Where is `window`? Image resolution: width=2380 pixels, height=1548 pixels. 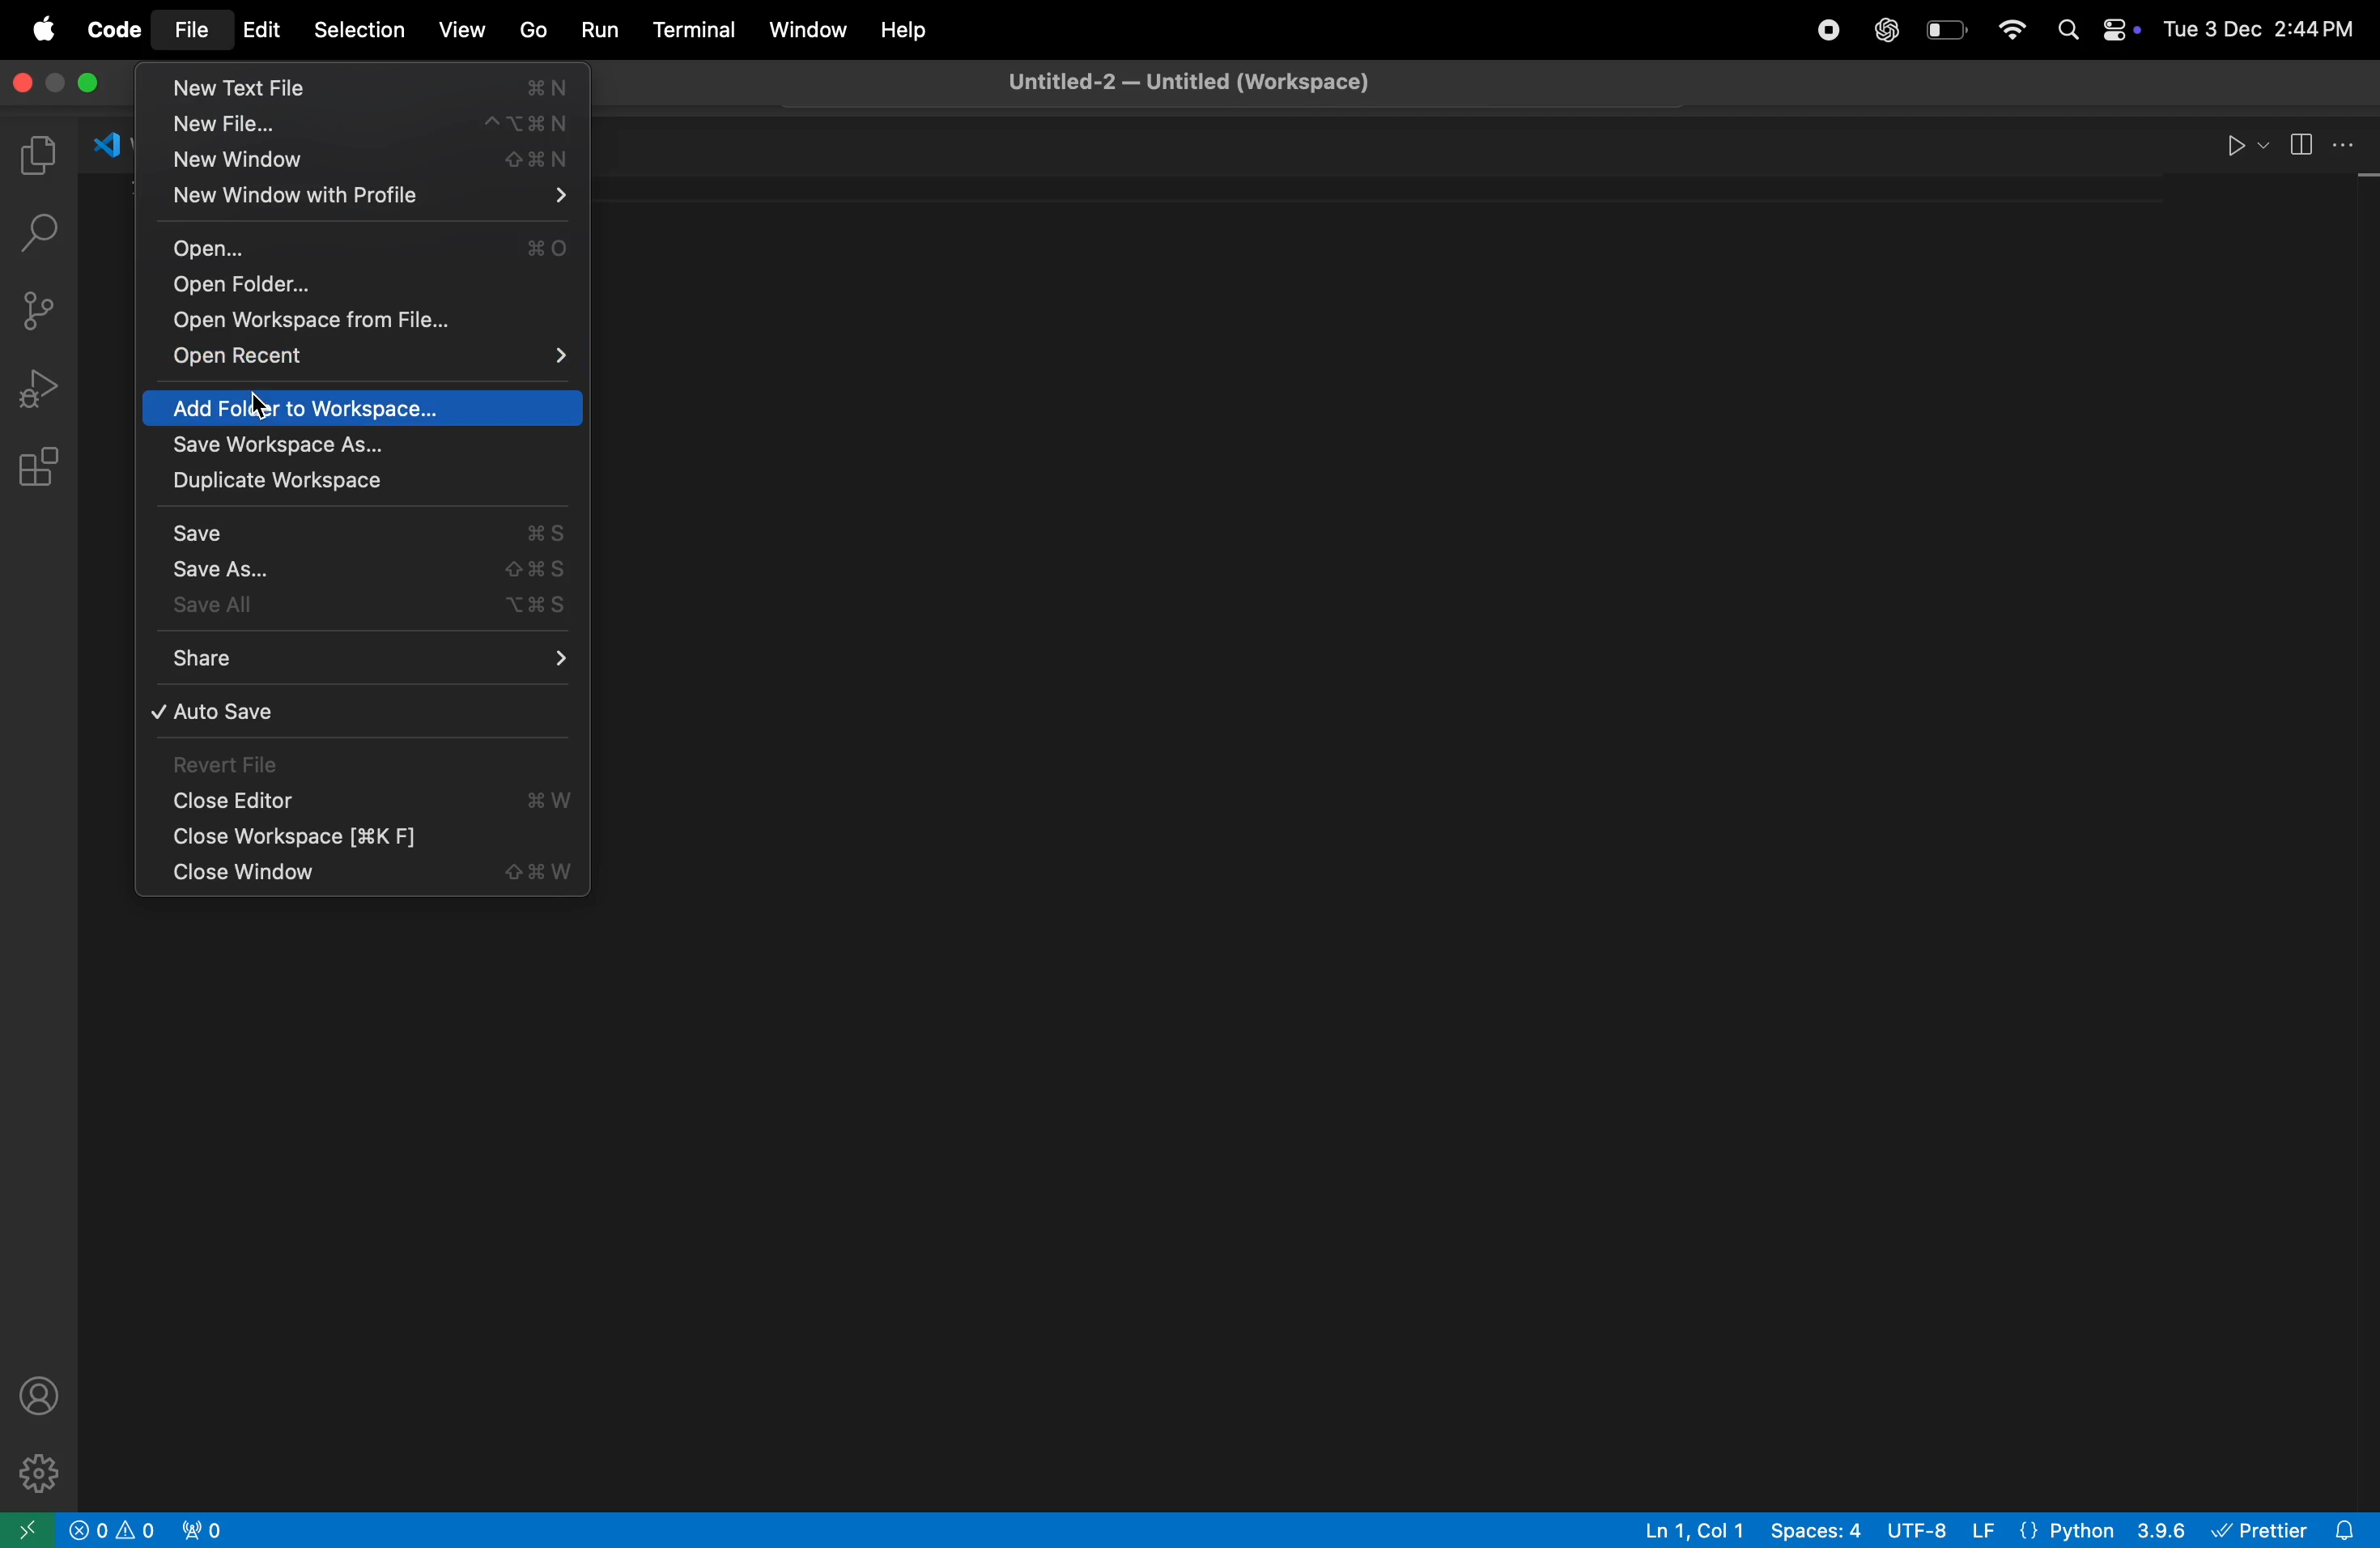
window is located at coordinates (805, 28).